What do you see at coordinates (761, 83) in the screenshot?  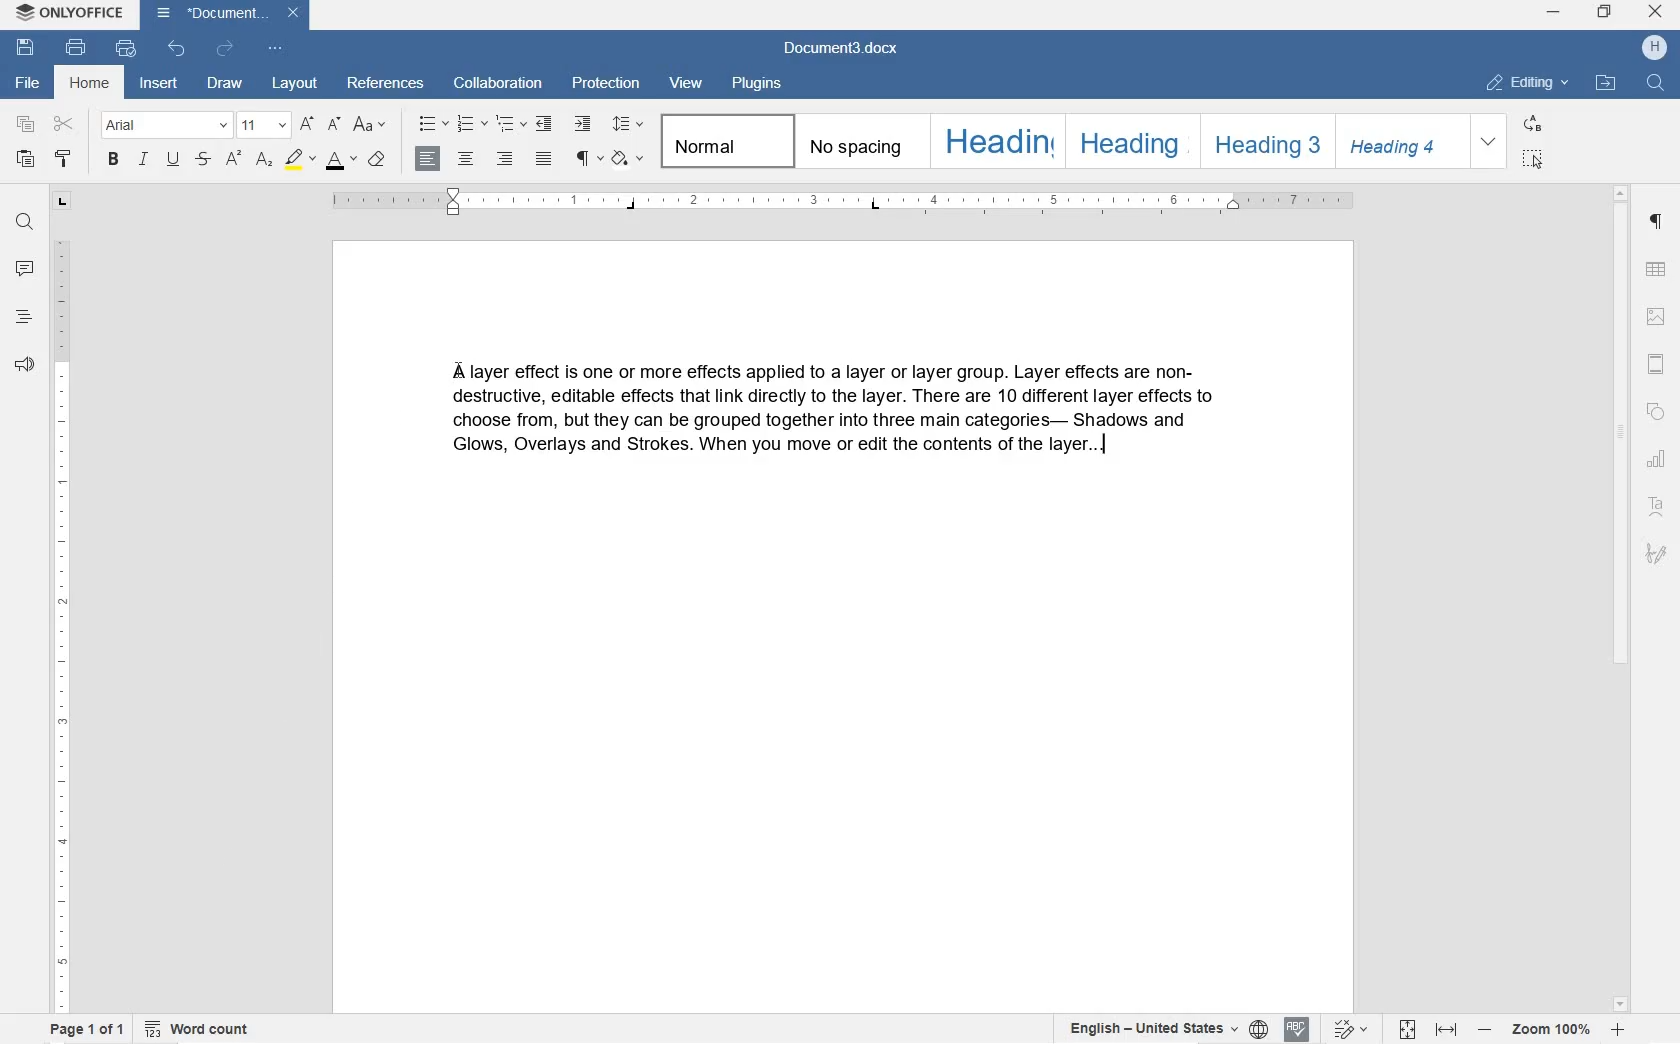 I see `PLUGINS` at bounding box center [761, 83].